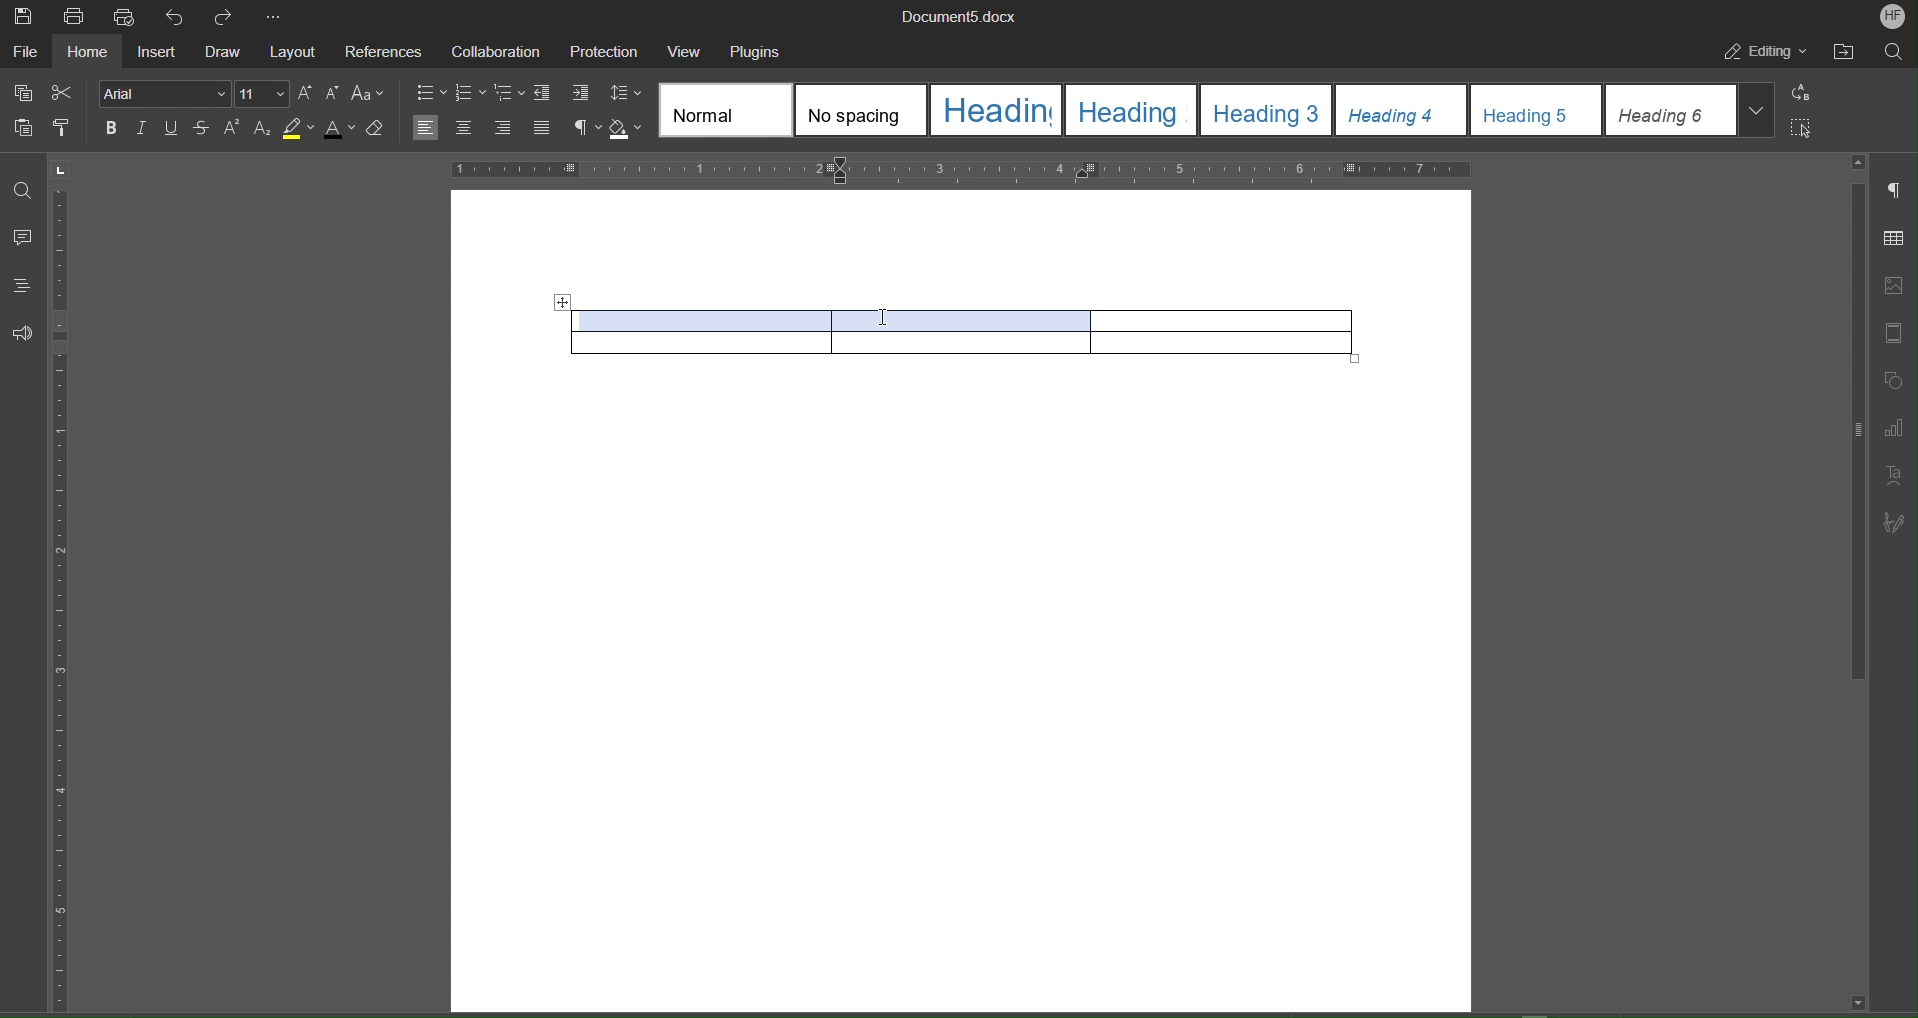 The height and width of the screenshot is (1018, 1918). What do you see at coordinates (203, 129) in the screenshot?
I see `Strikethrough` at bounding box center [203, 129].